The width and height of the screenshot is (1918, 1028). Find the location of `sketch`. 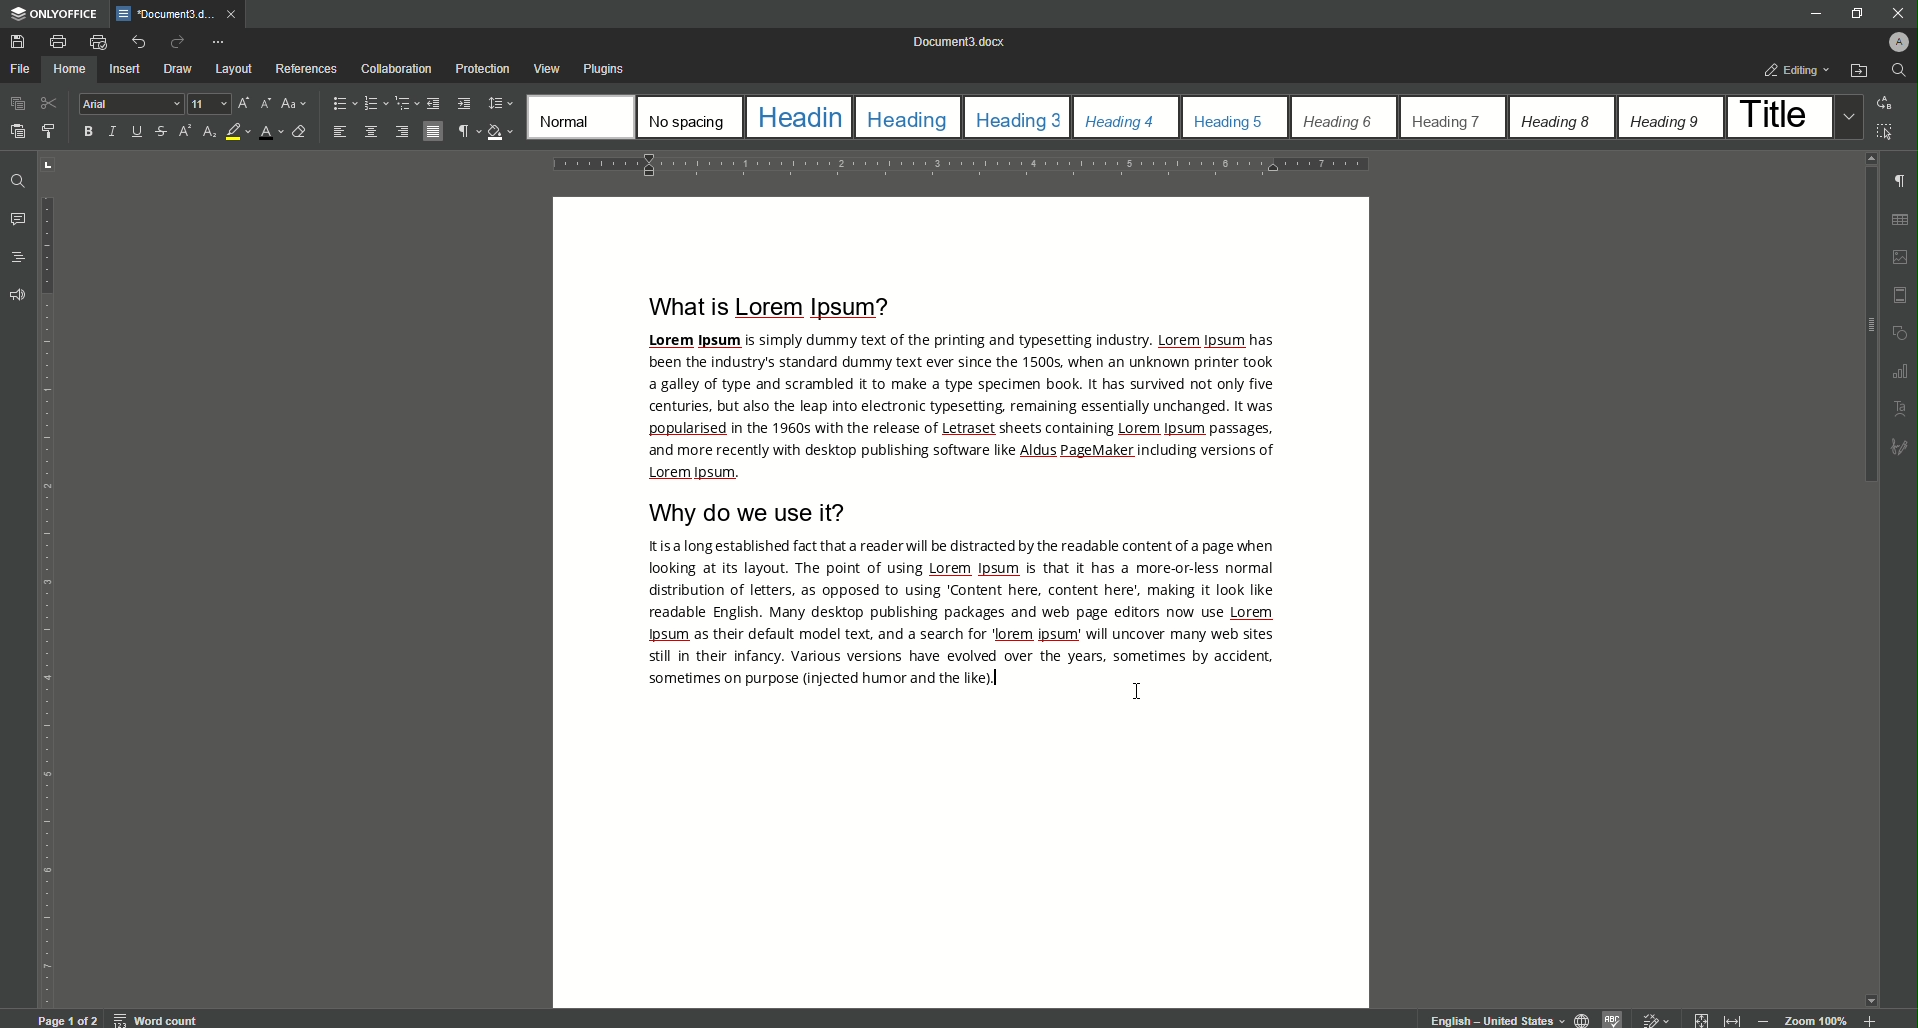

sketch is located at coordinates (1902, 447).